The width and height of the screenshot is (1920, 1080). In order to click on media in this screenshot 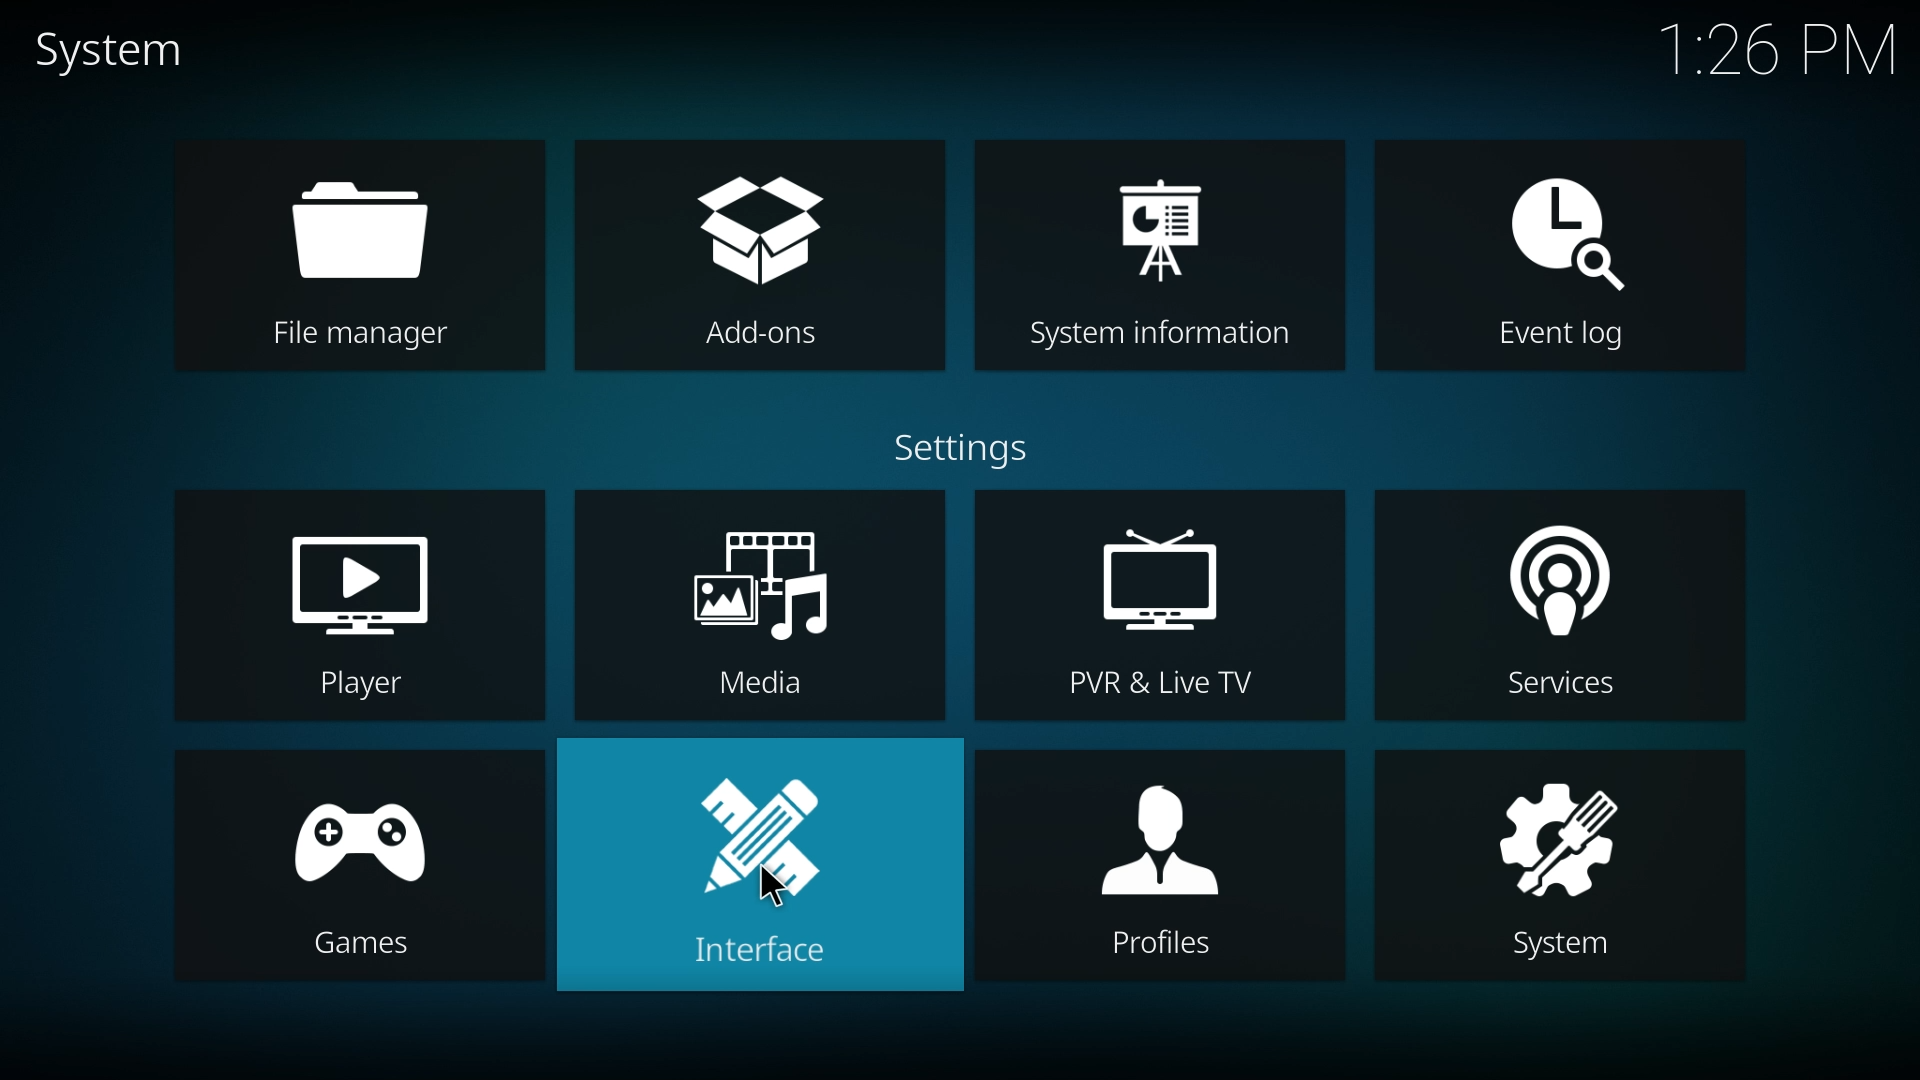, I will do `click(758, 605)`.